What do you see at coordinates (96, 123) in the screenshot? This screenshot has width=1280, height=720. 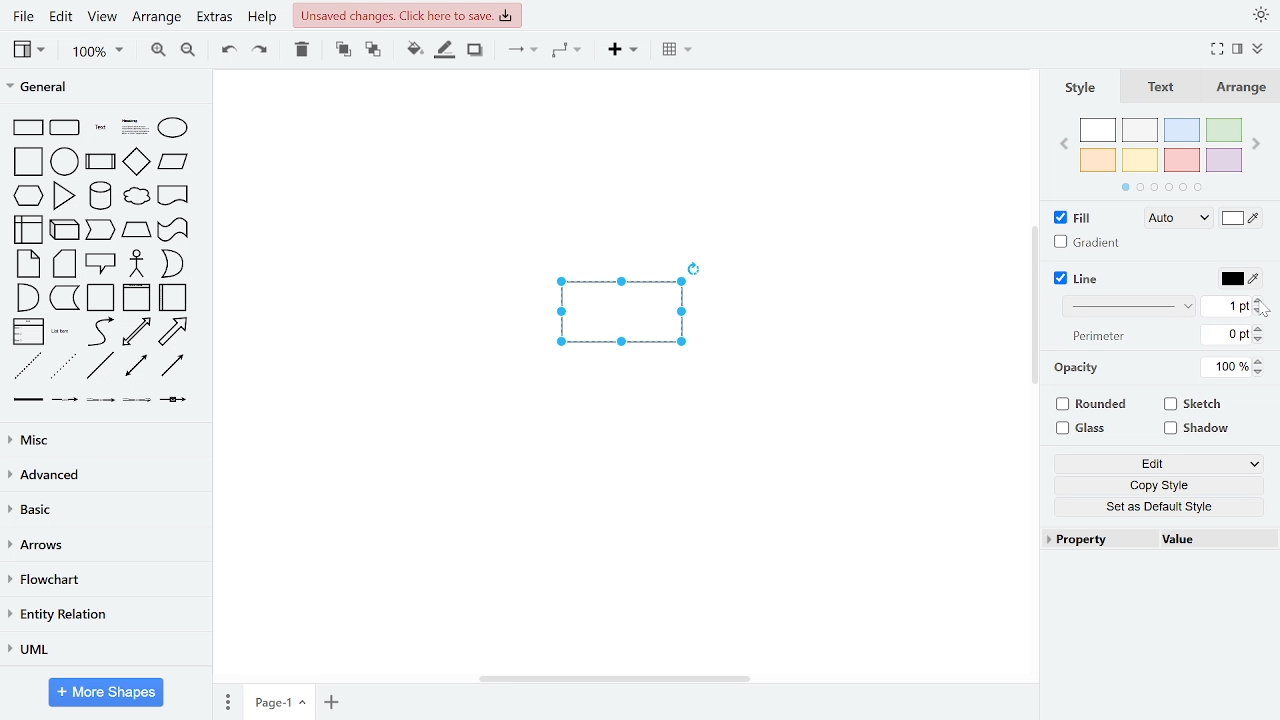 I see `general shapes` at bounding box center [96, 123].